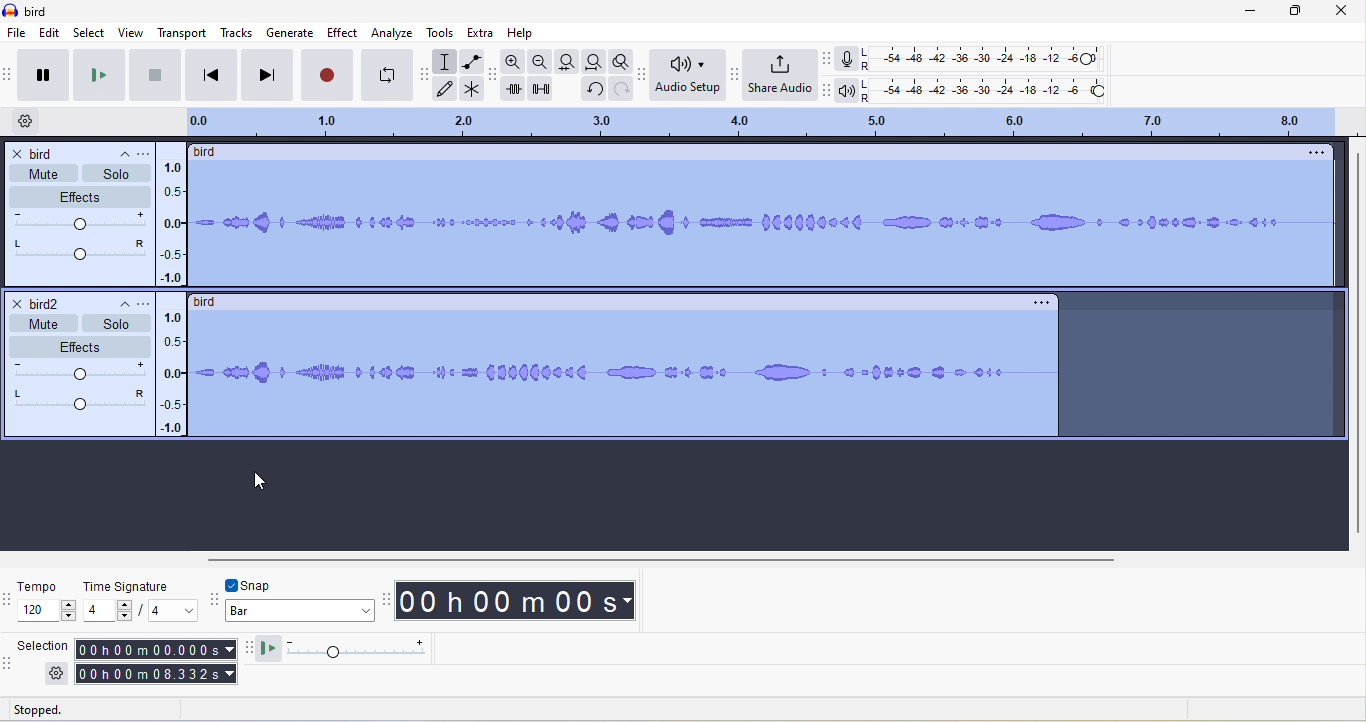  Describe the element at coordinates (51, 34) in the screenshot. I see `edit` at that location.